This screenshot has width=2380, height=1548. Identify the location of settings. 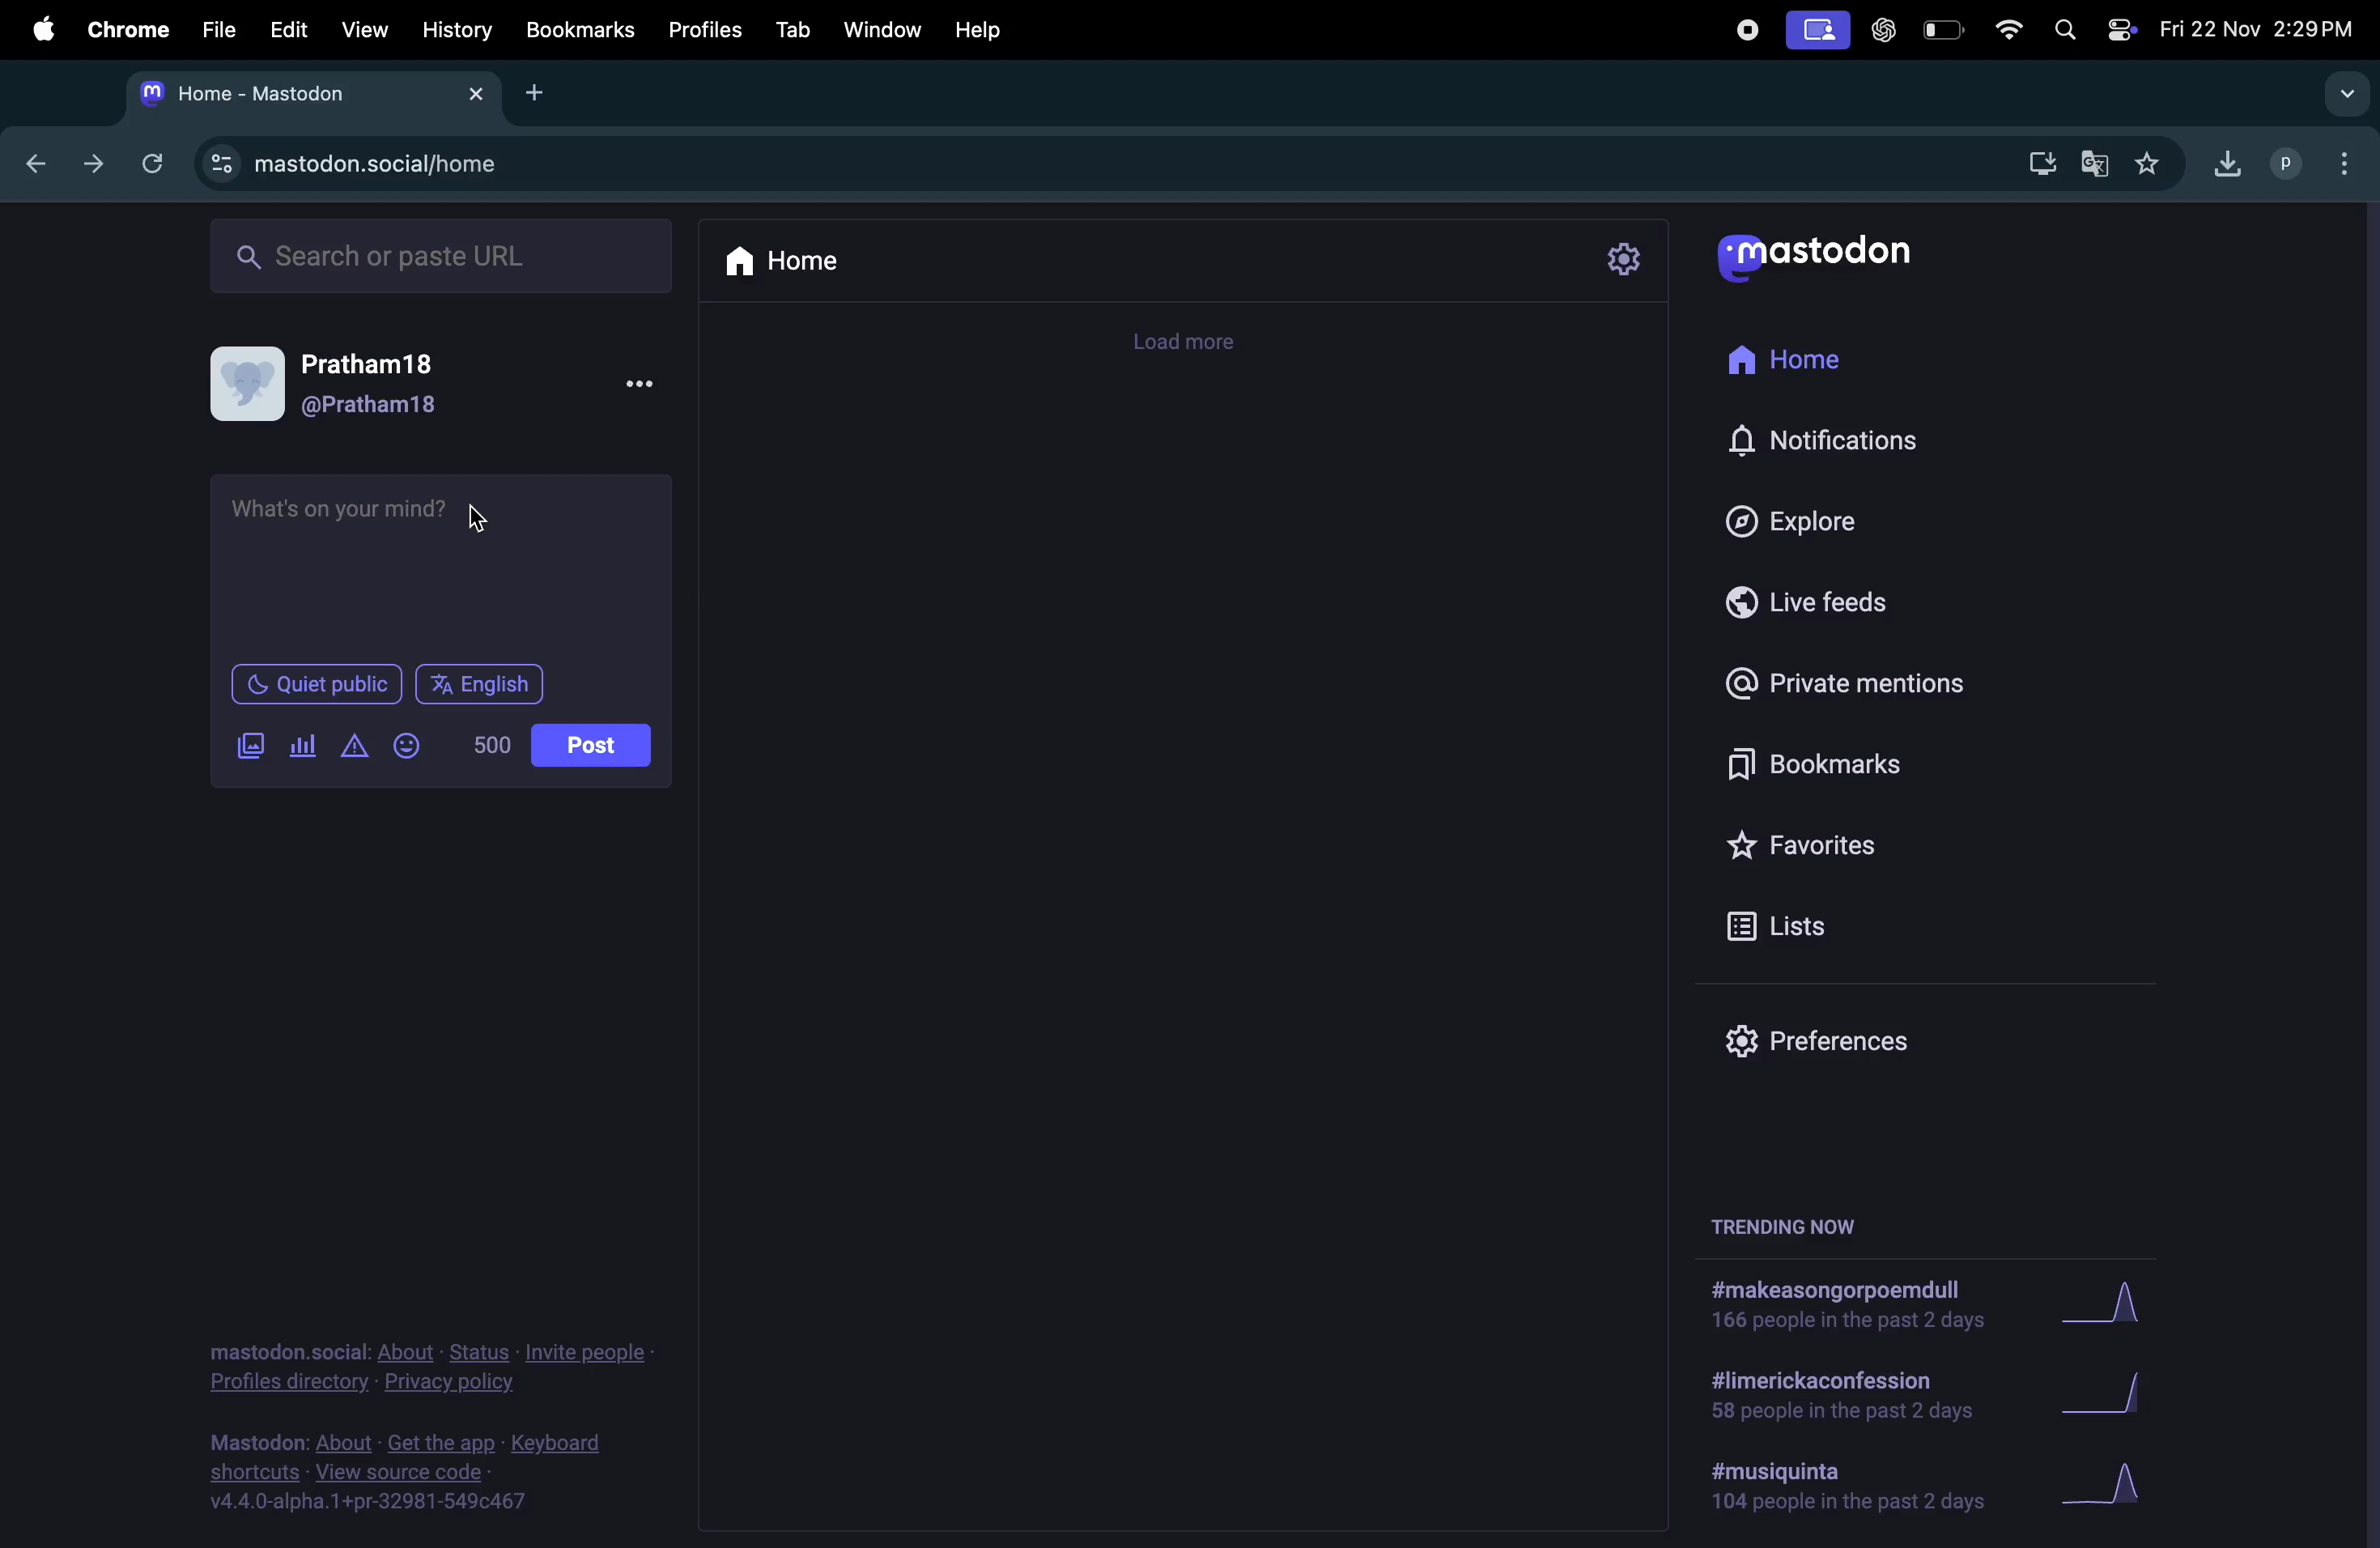
(1623, 259).